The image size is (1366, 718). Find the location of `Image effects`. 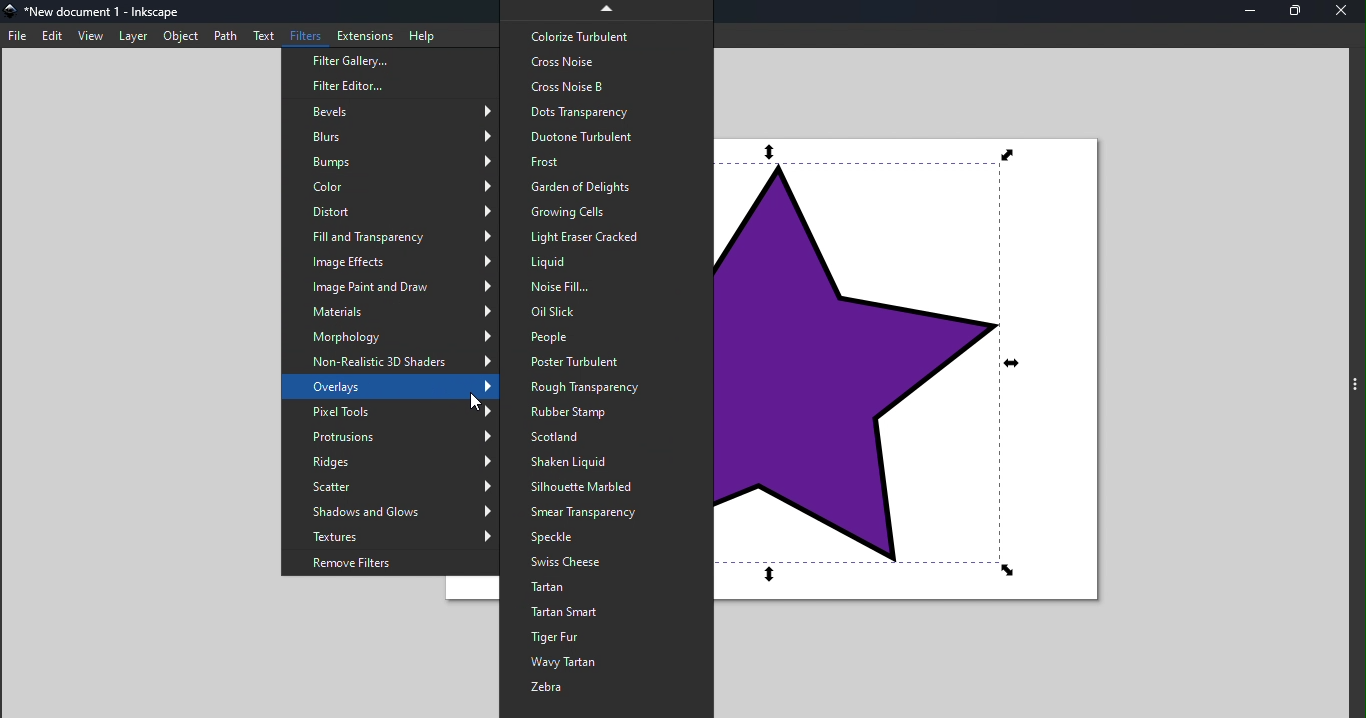

Image effects is located at coordinates (389, 262).